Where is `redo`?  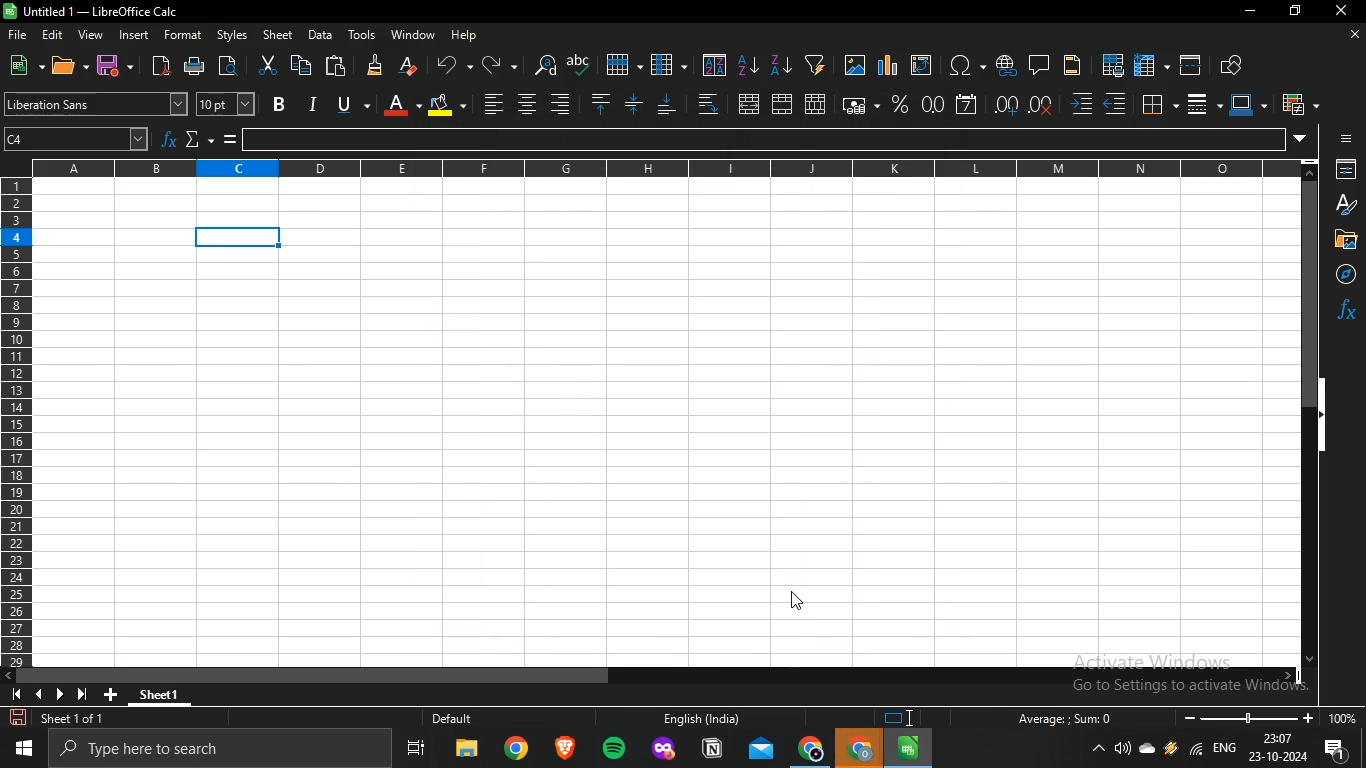 redo is located at coordinates (492, 64).